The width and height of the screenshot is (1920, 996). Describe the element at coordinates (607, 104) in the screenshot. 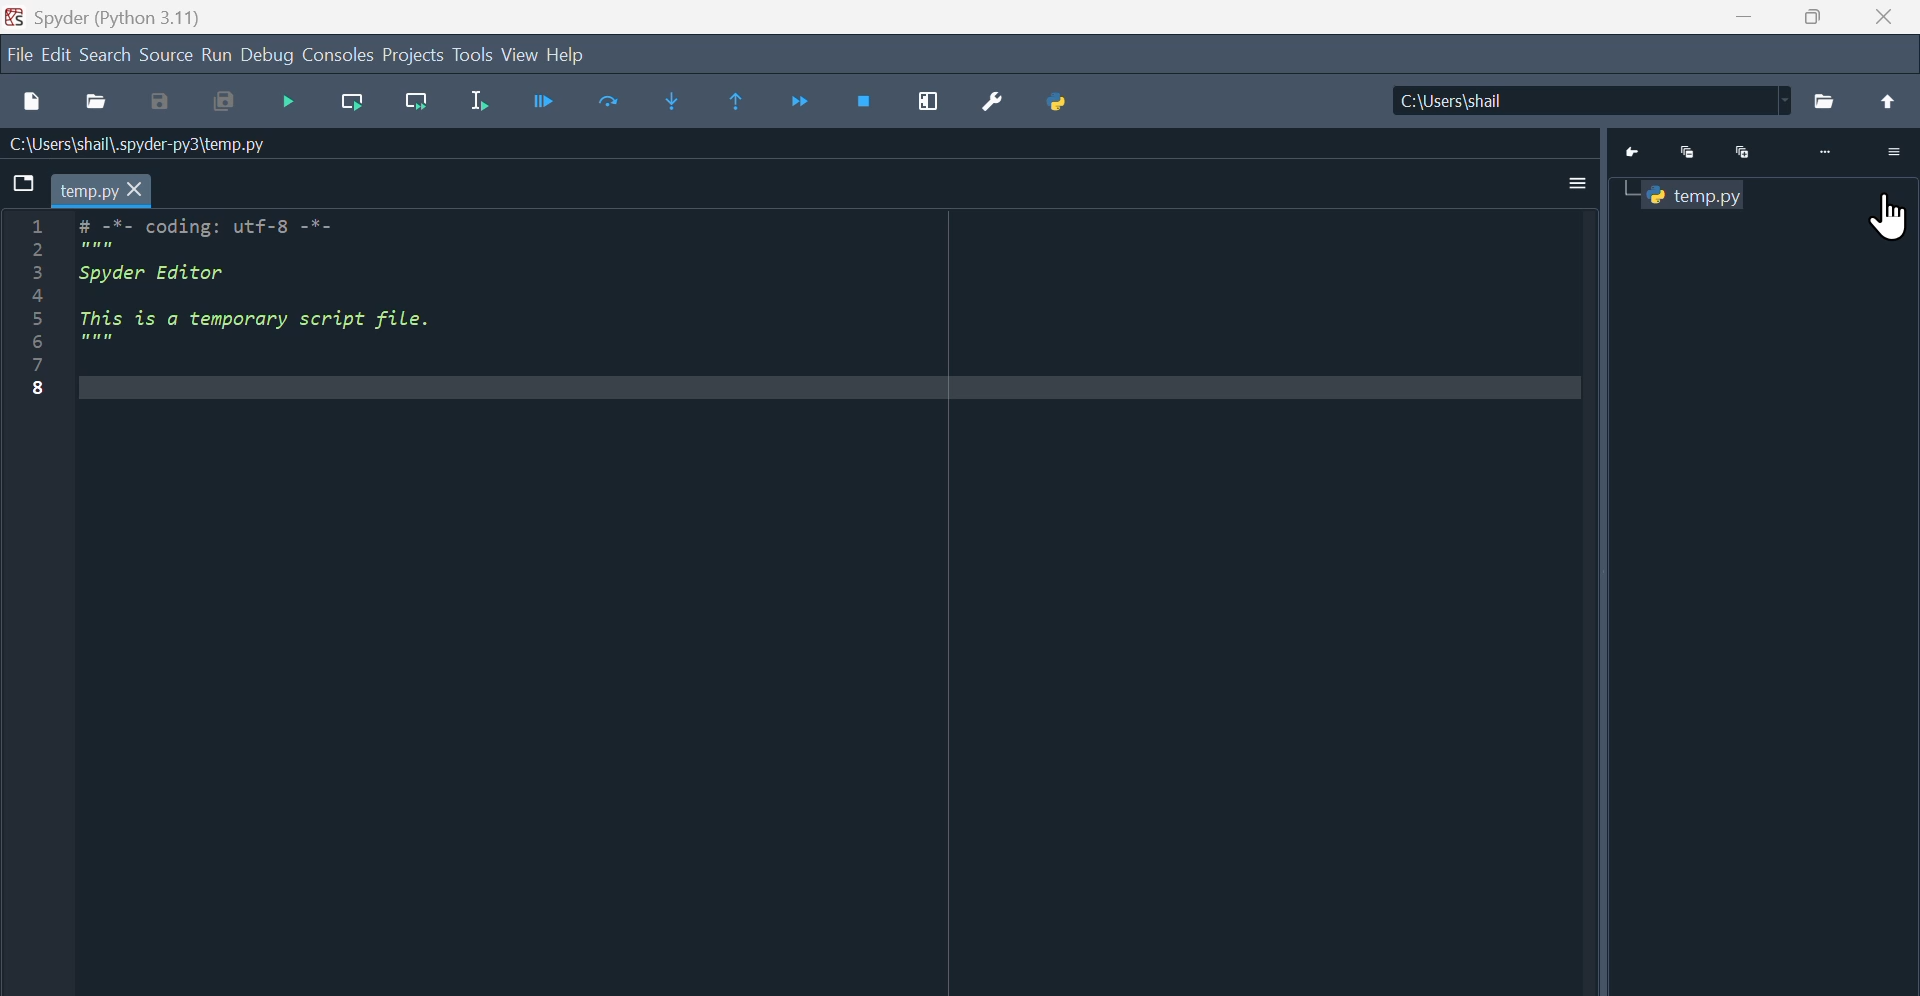

I see `` at that location.